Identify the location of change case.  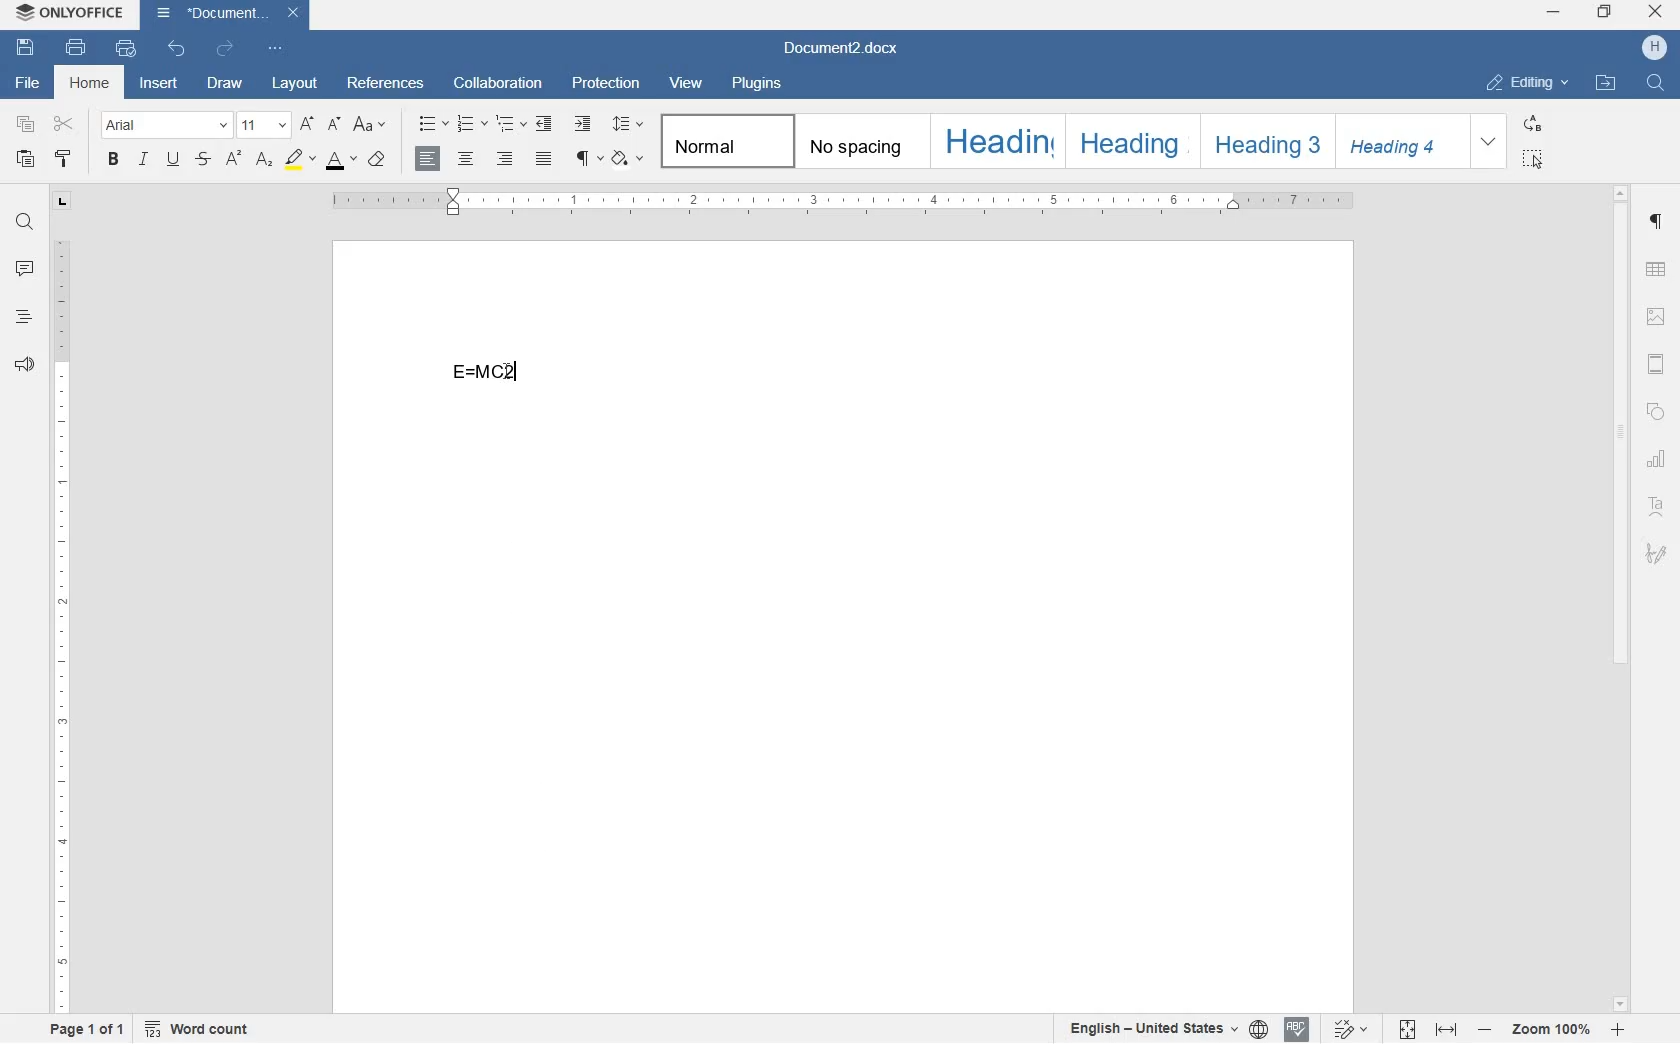
(370, 125).